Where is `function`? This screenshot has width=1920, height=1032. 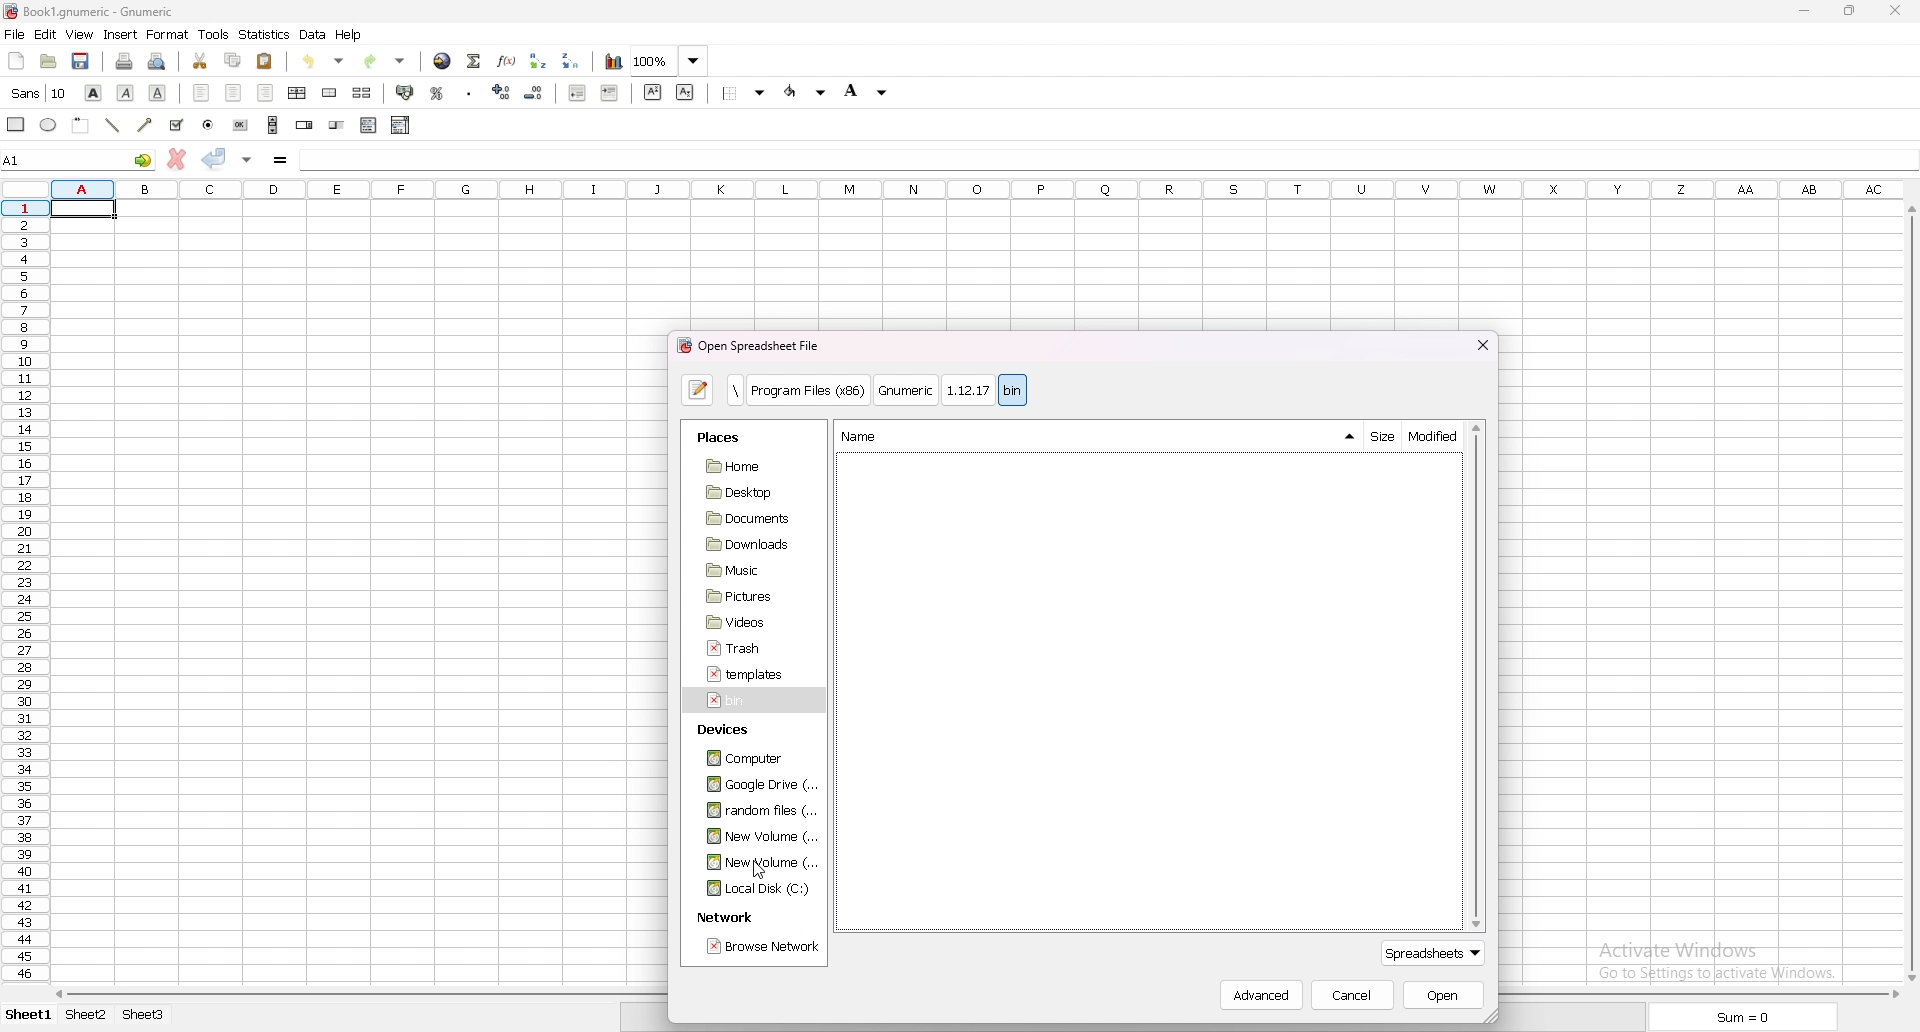 function is located at coordinates (508, 61).